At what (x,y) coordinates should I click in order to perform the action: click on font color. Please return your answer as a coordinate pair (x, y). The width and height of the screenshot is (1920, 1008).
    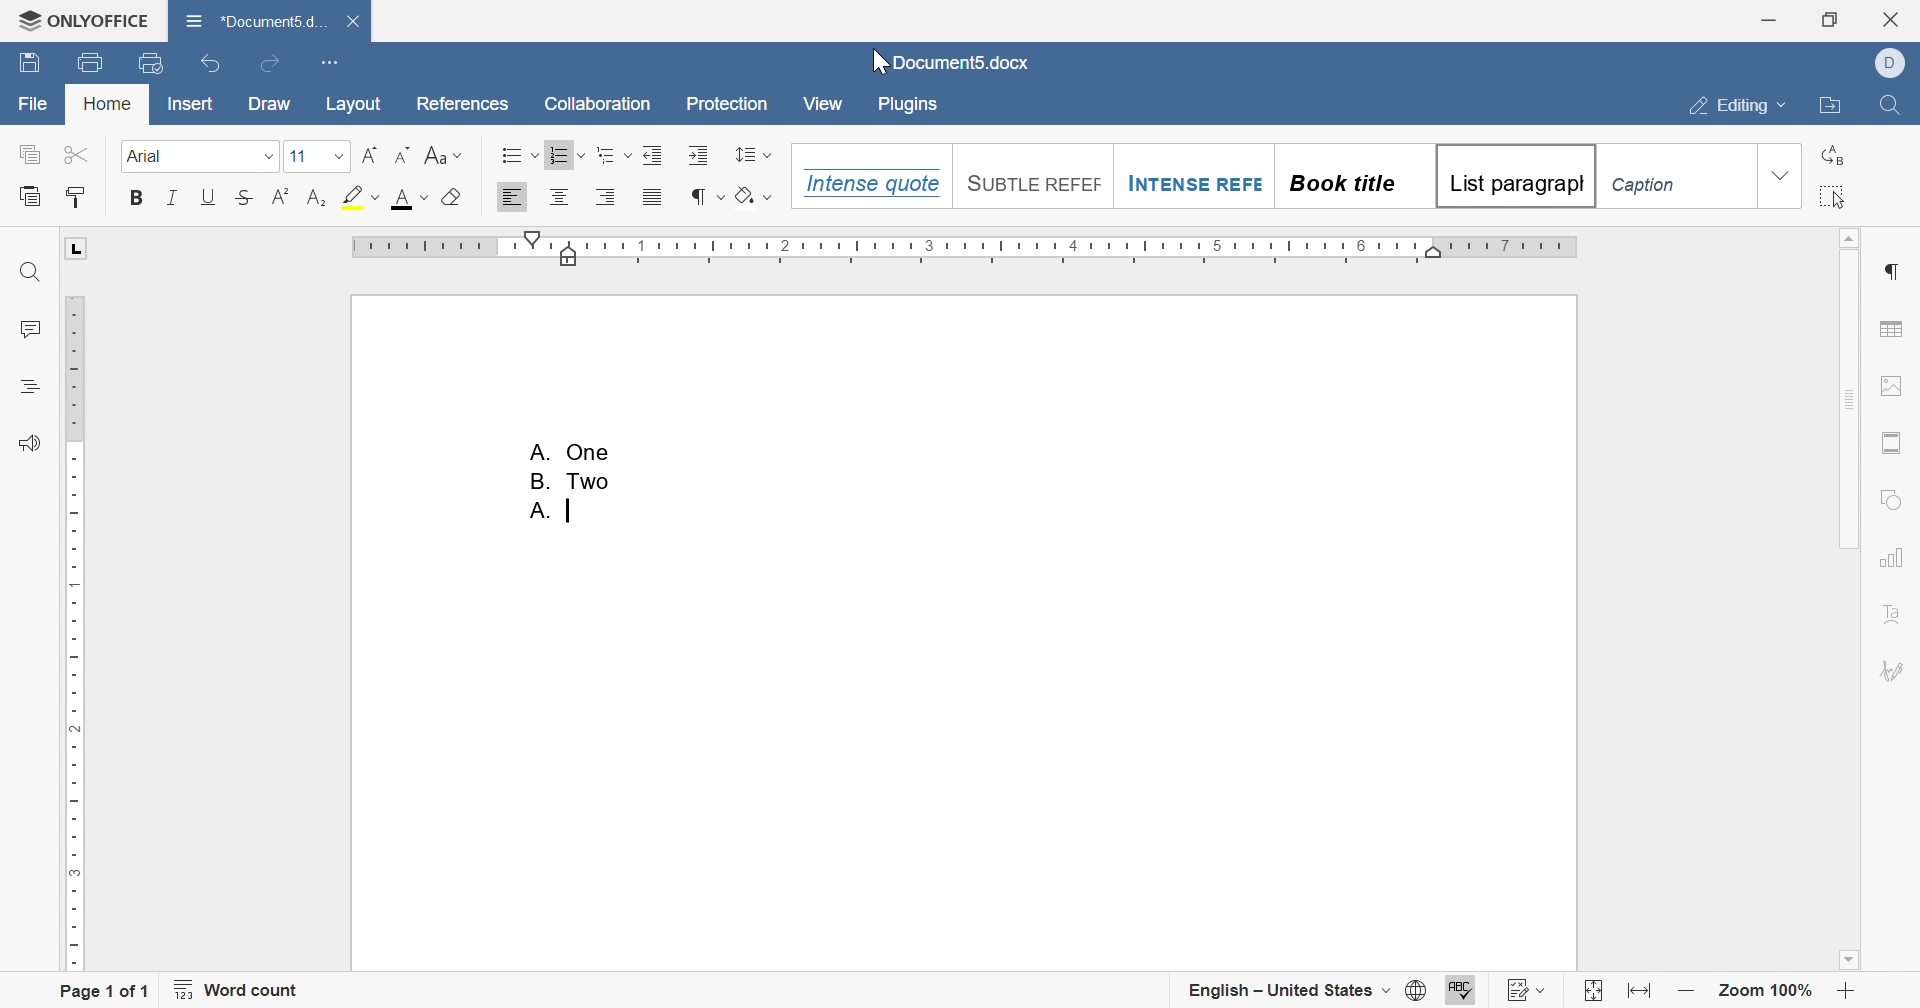
    Looking at the image, I should click on (411, 199).